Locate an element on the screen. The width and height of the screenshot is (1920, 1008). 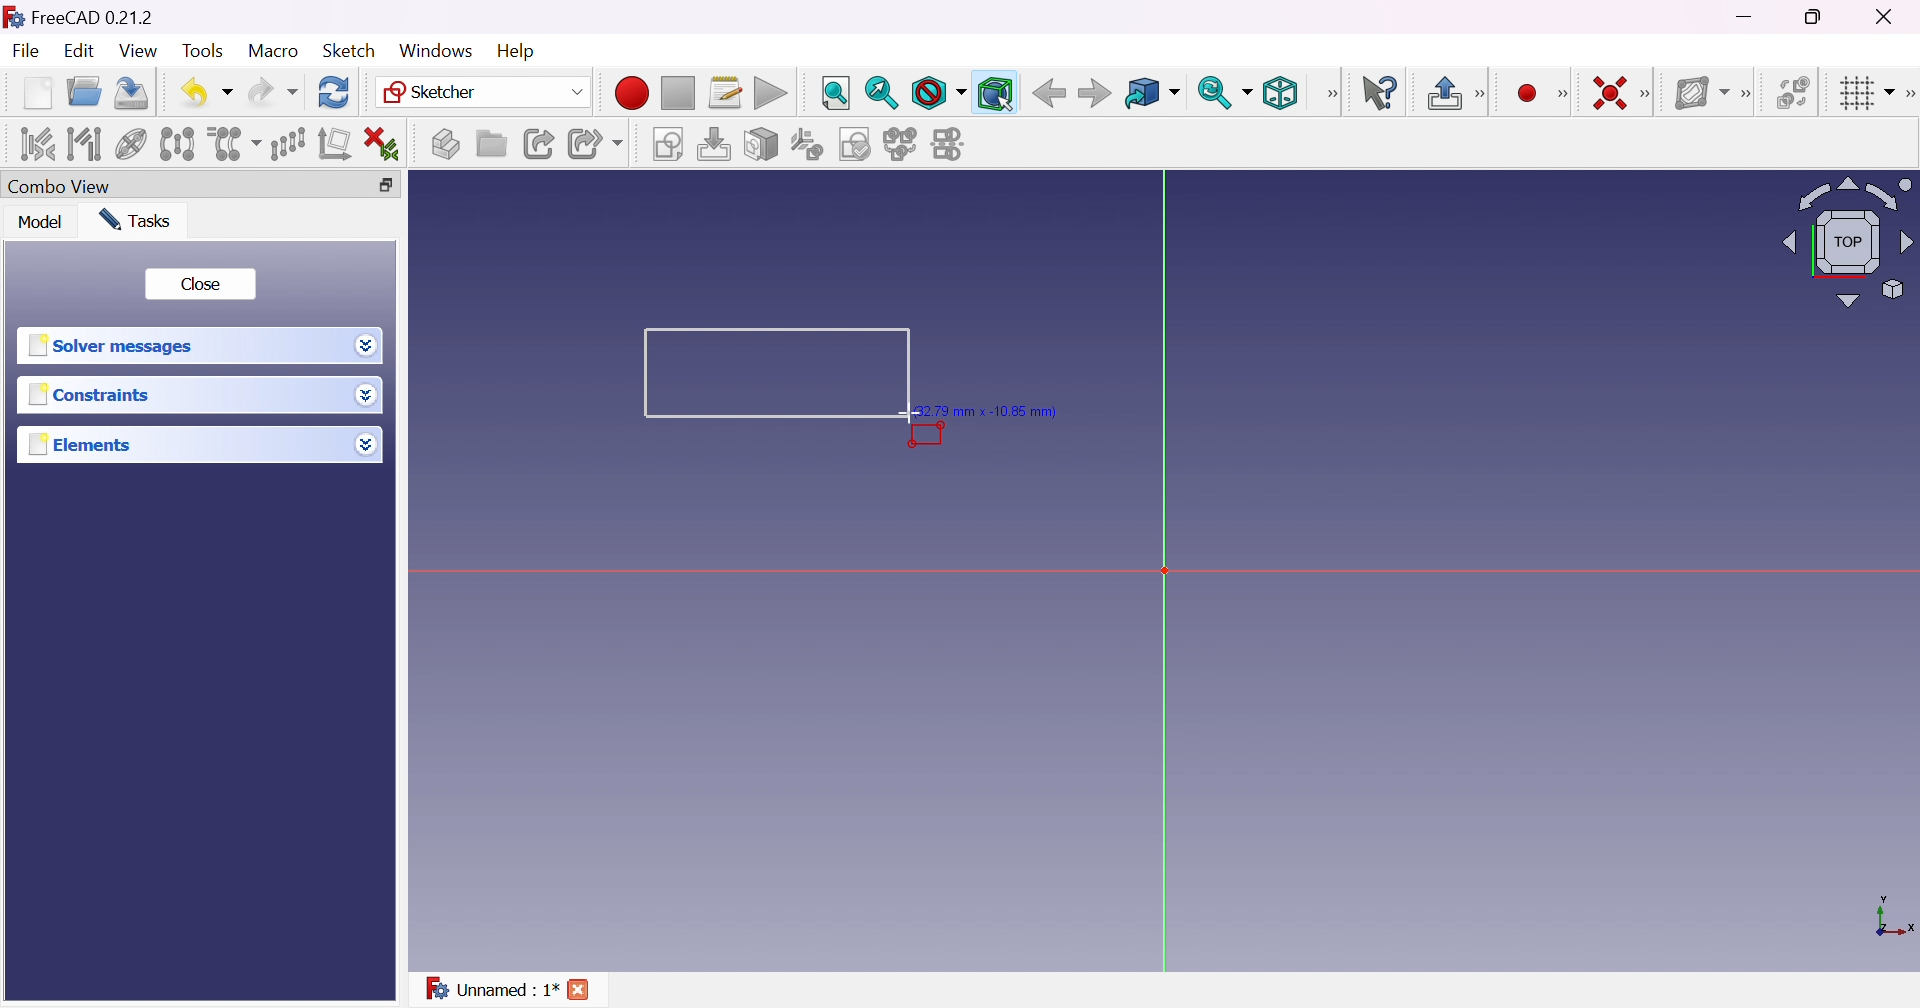
FreeCAD 0.21.2 is located at coordinates (92, 17).